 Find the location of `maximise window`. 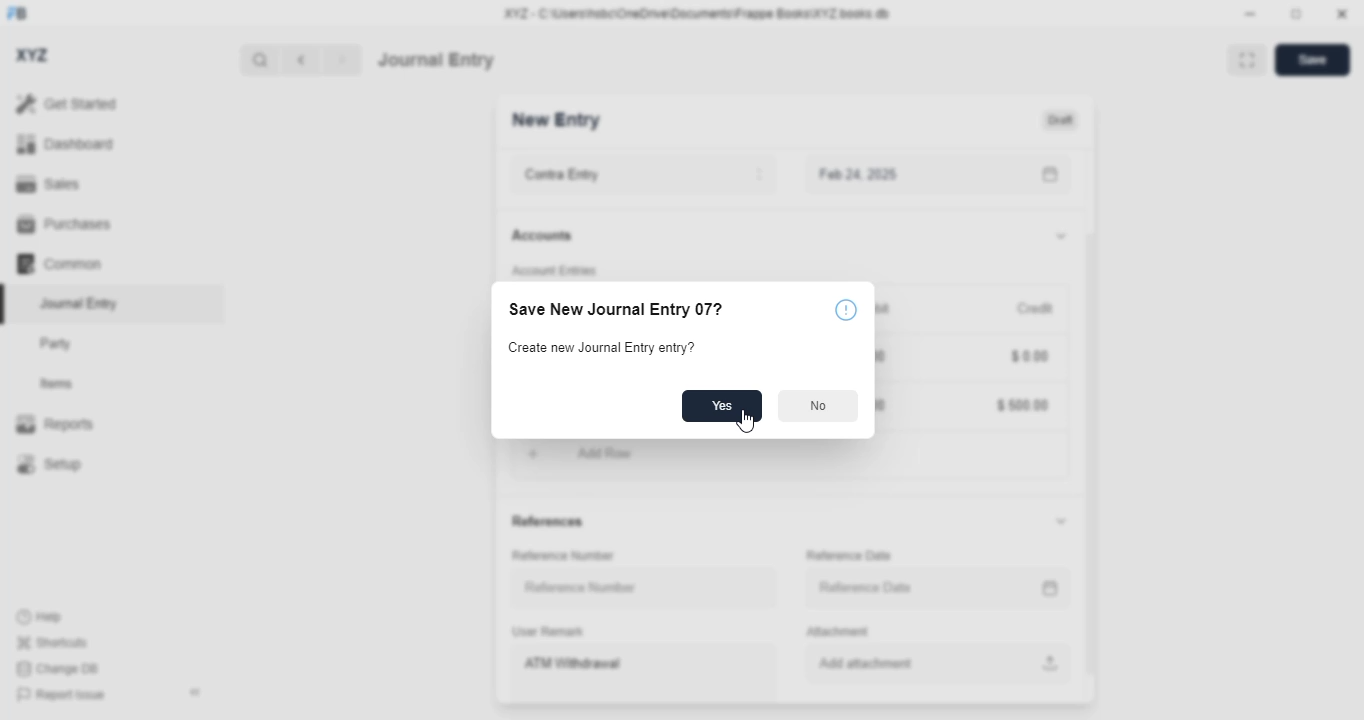

maximise window is located at coordinates (1247, 60).